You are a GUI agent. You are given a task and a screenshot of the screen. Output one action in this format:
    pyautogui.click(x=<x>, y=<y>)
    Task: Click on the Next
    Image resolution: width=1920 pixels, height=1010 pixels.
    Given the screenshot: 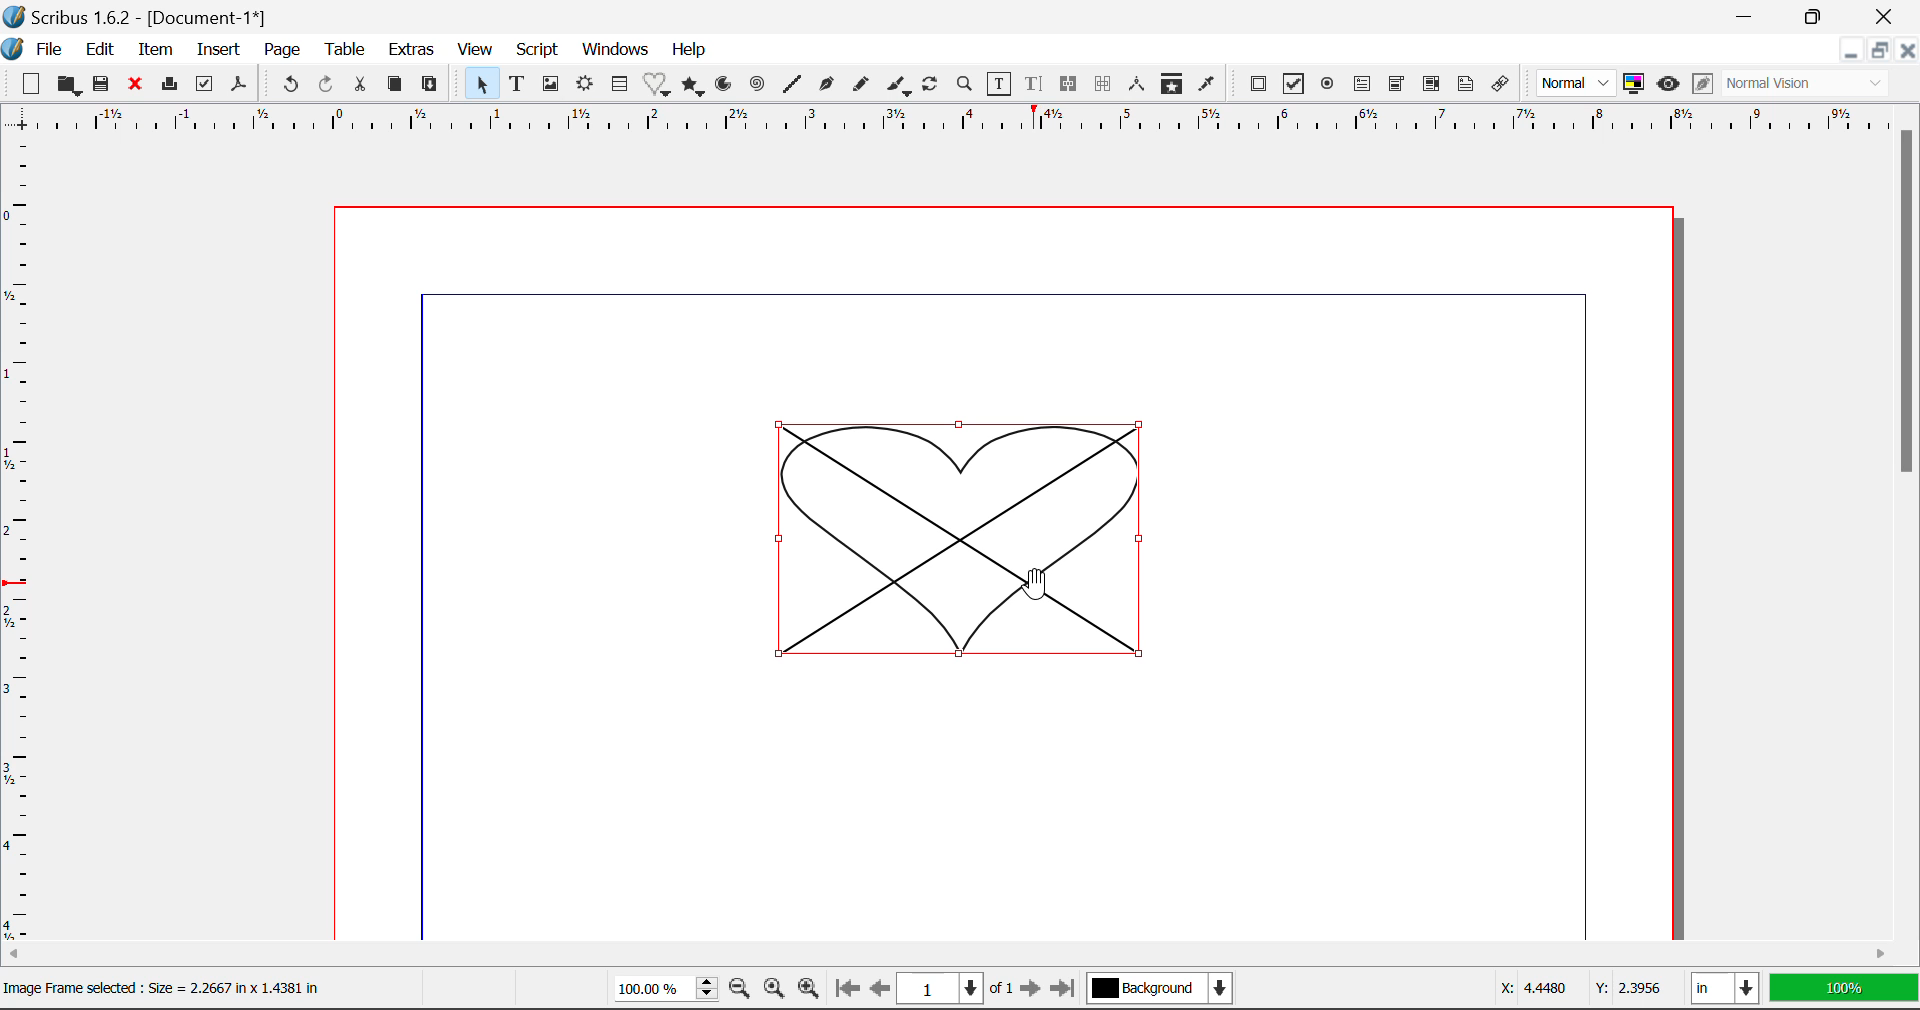 What is the action you would take?
    pyautogui.click(x=1032, y=990)
    